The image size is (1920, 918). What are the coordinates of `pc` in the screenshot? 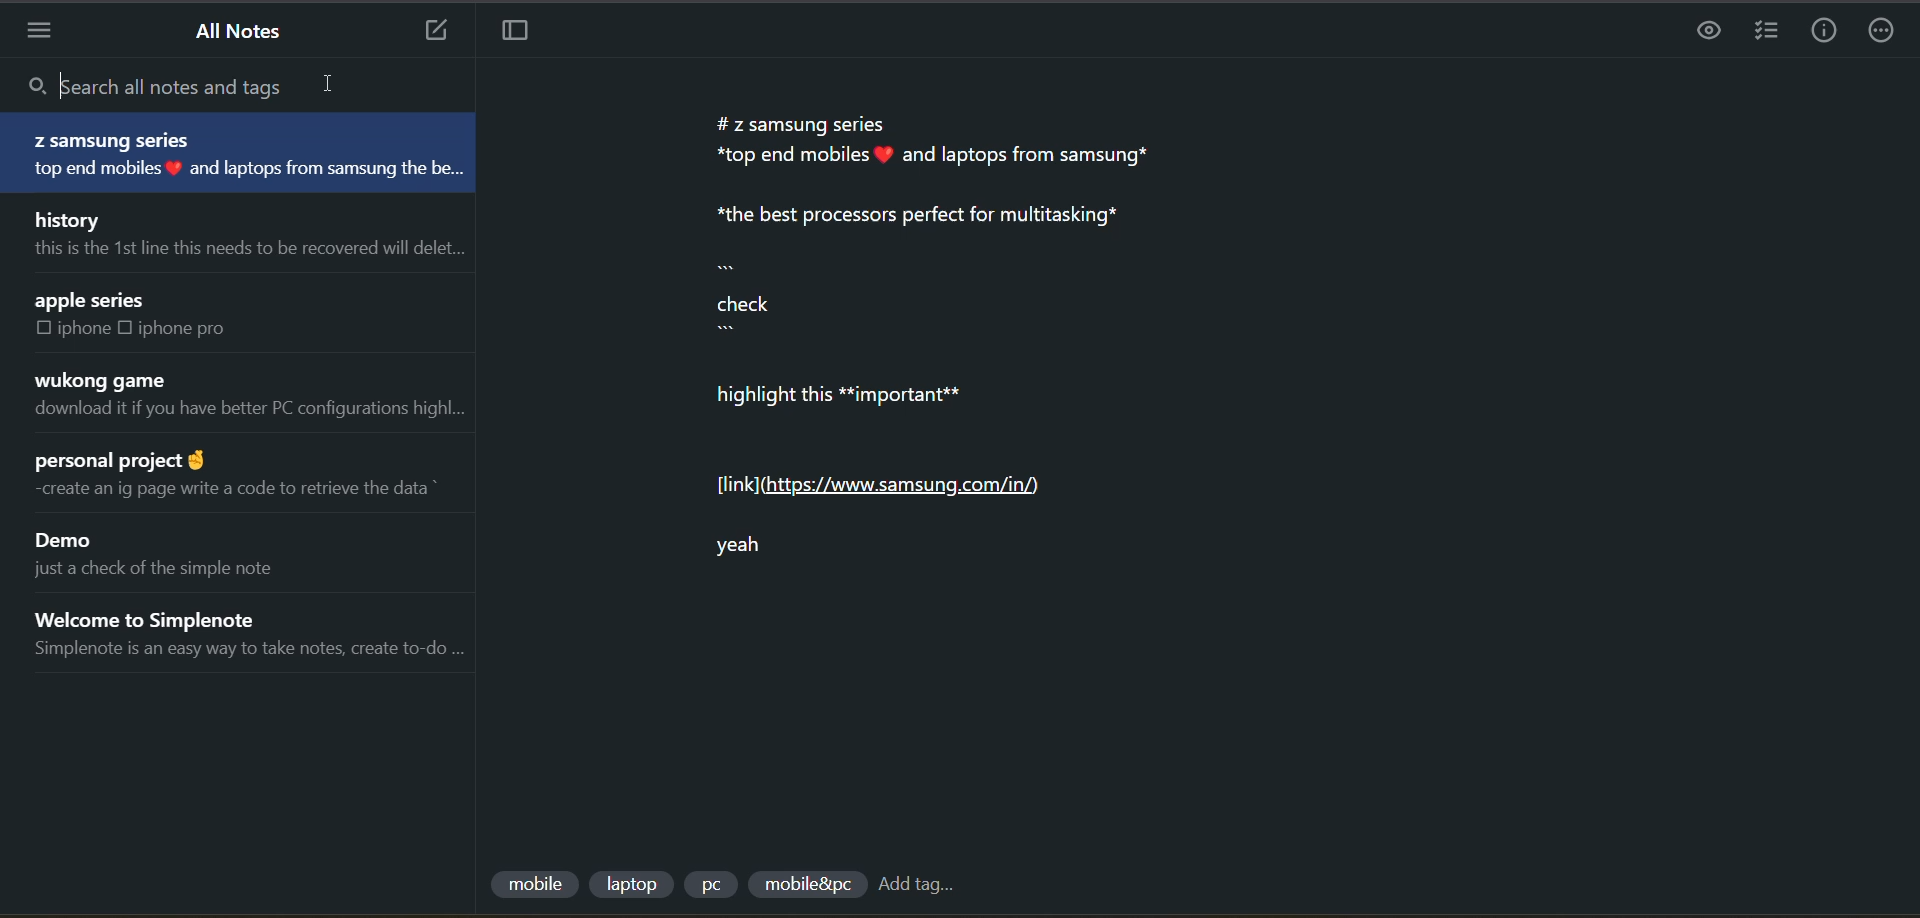 It's located at (716, 887).